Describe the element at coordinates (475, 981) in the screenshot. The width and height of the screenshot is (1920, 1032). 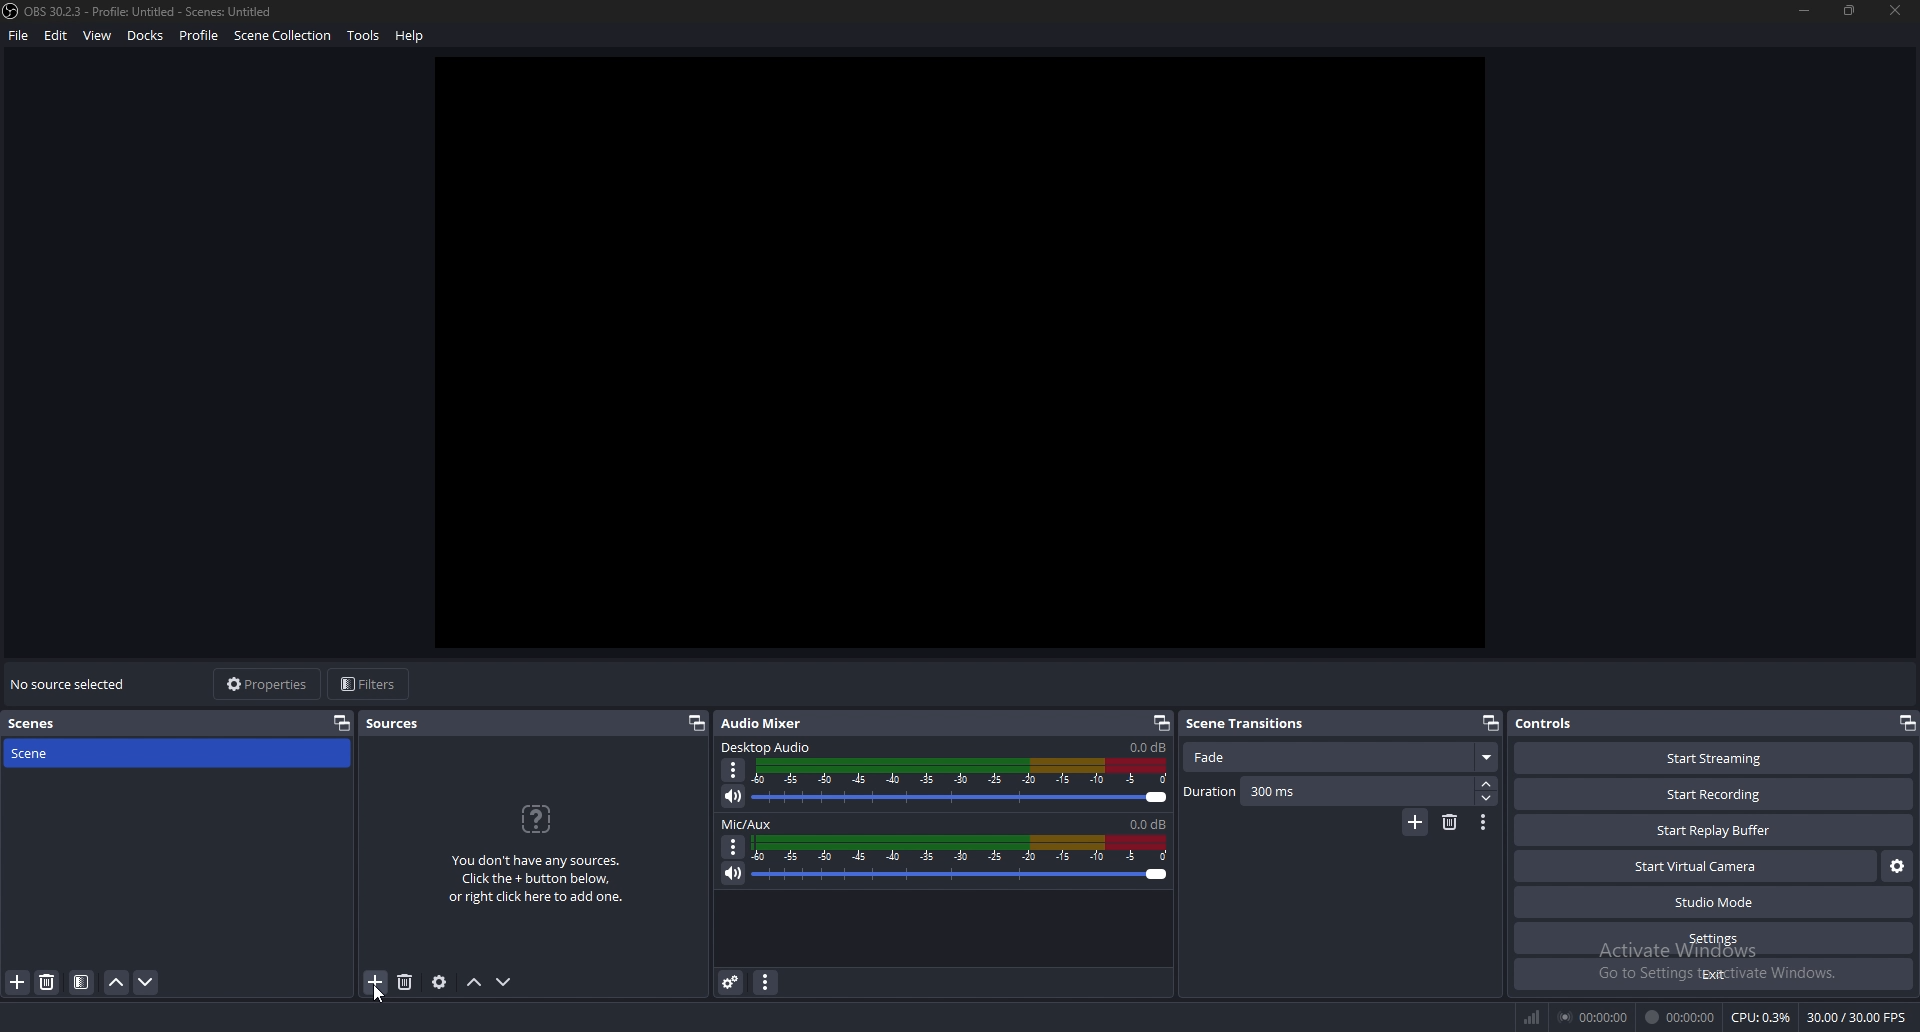
I see `move source up` at that location.